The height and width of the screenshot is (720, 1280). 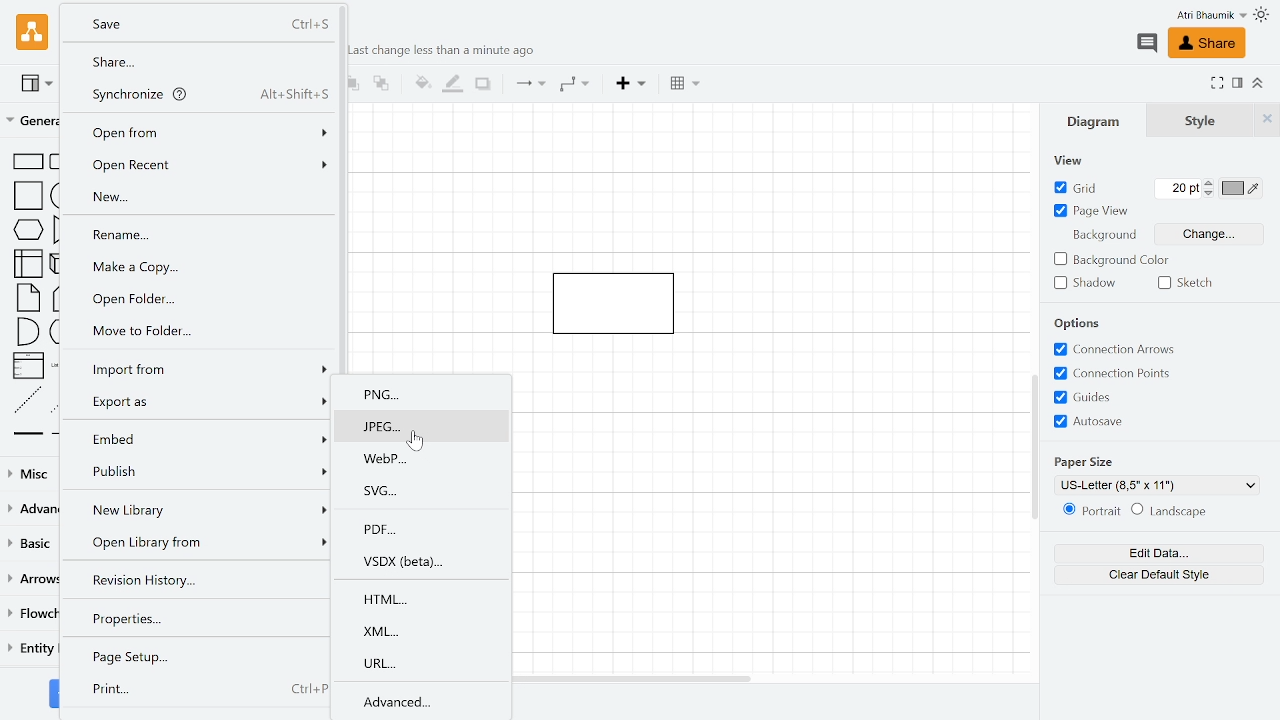 What do you see at coordinates (427, 661) in the screenshot?
I see `URL` at bounding box center [427, 661].